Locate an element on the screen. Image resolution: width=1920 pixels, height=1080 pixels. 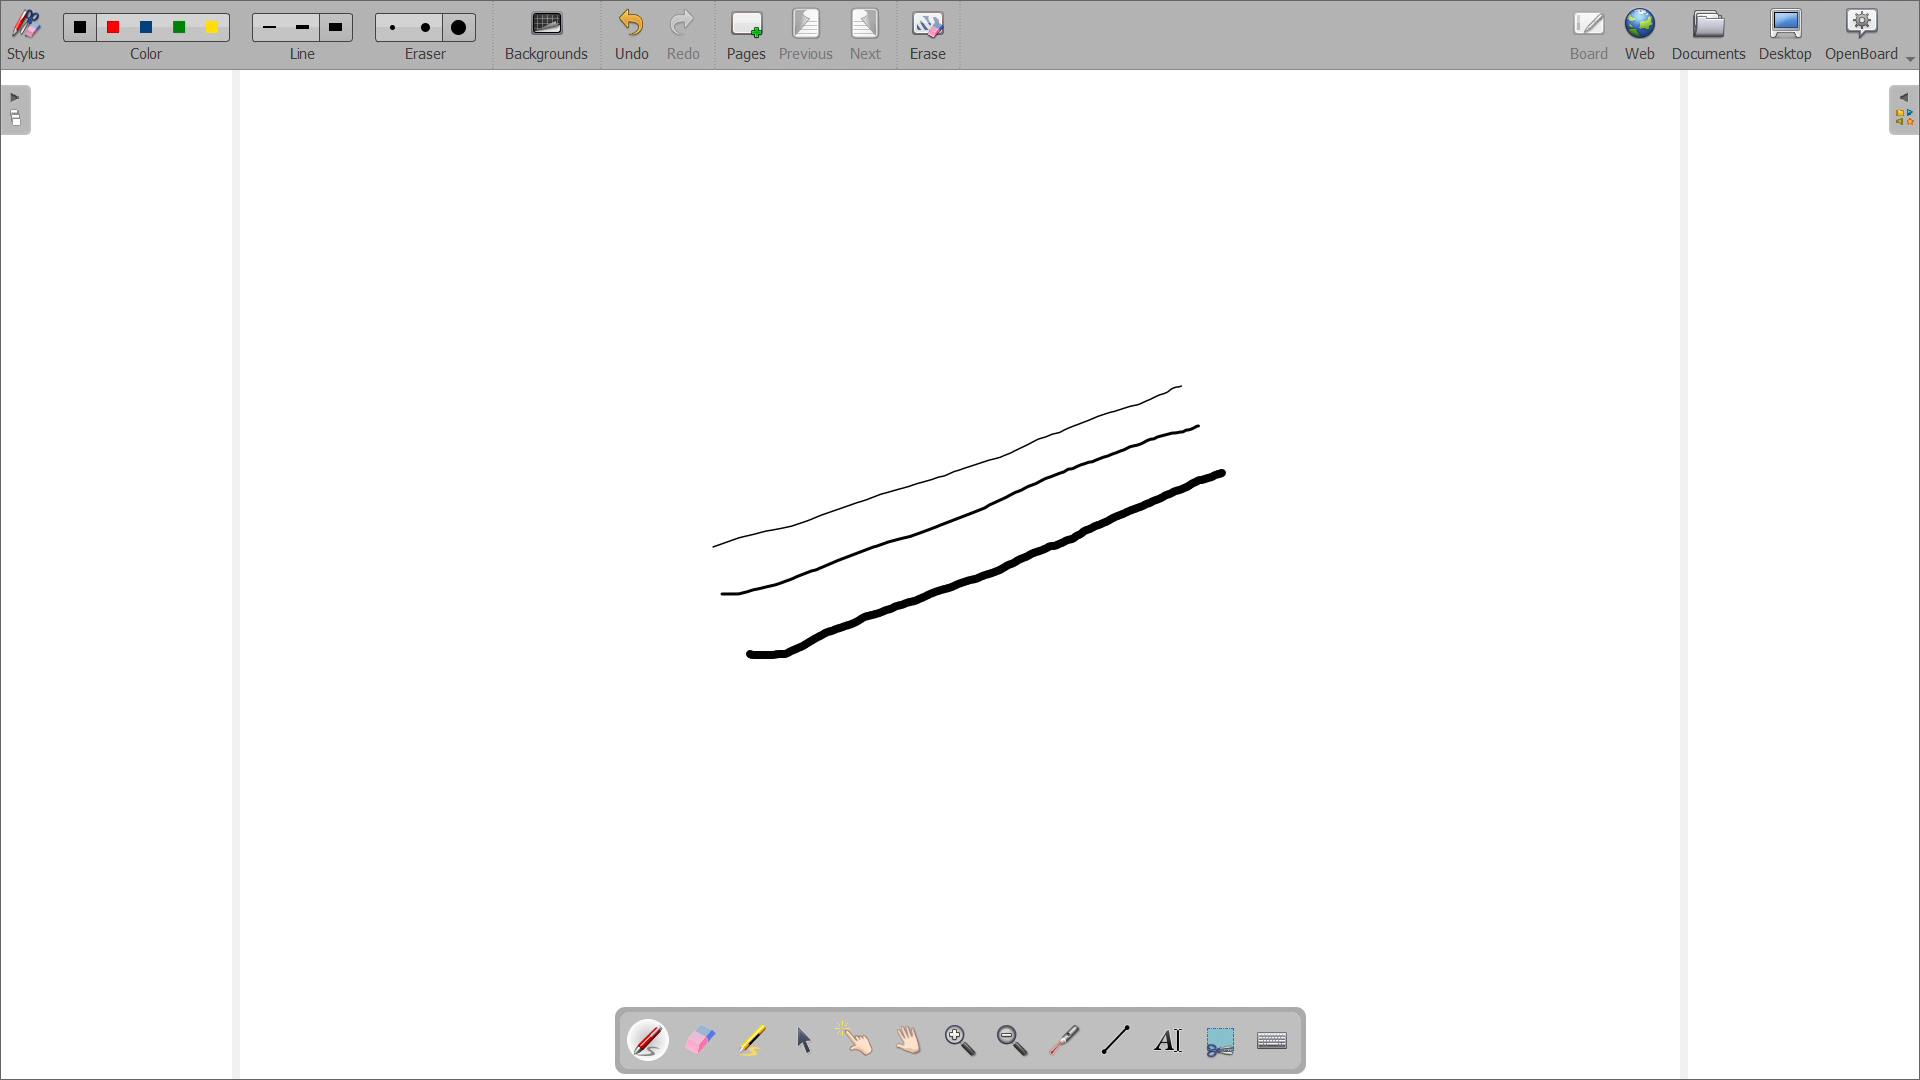
desktop is located at coordinates (1785, 35).